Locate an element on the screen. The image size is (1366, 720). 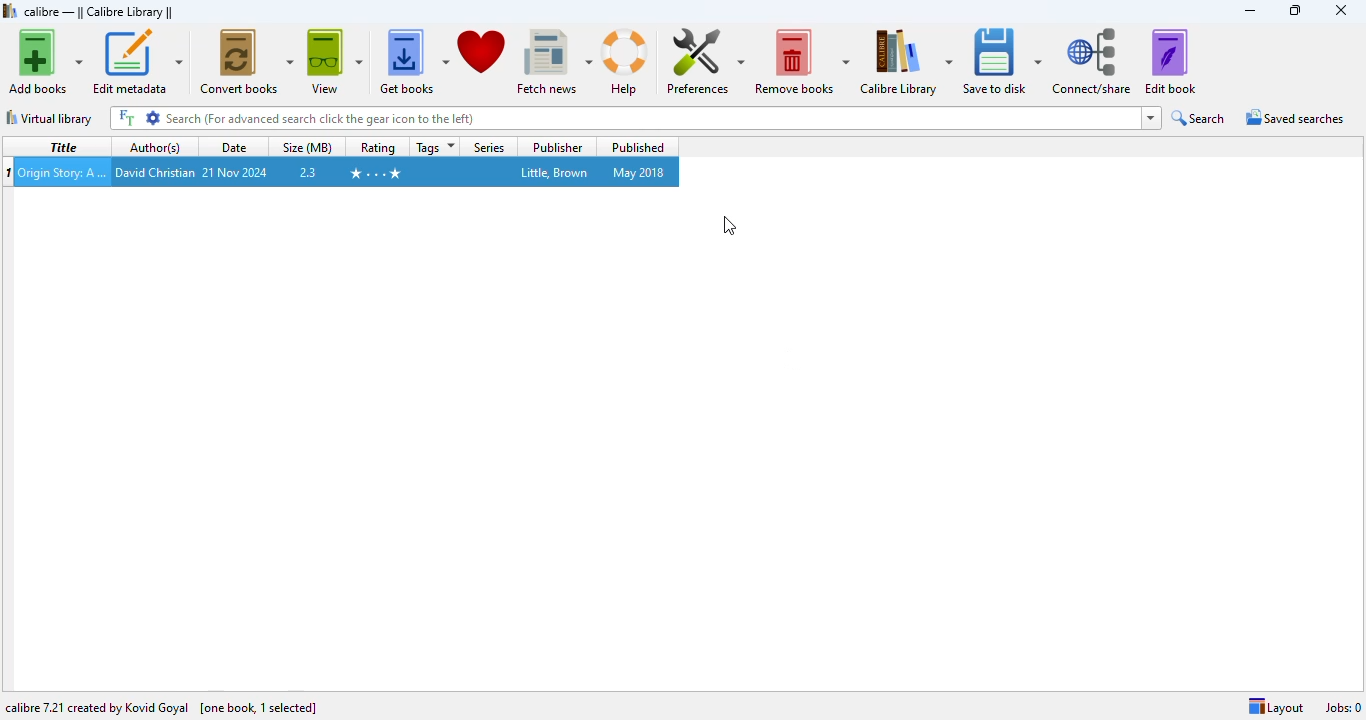
minimize is located at coordinates (1250, 10).